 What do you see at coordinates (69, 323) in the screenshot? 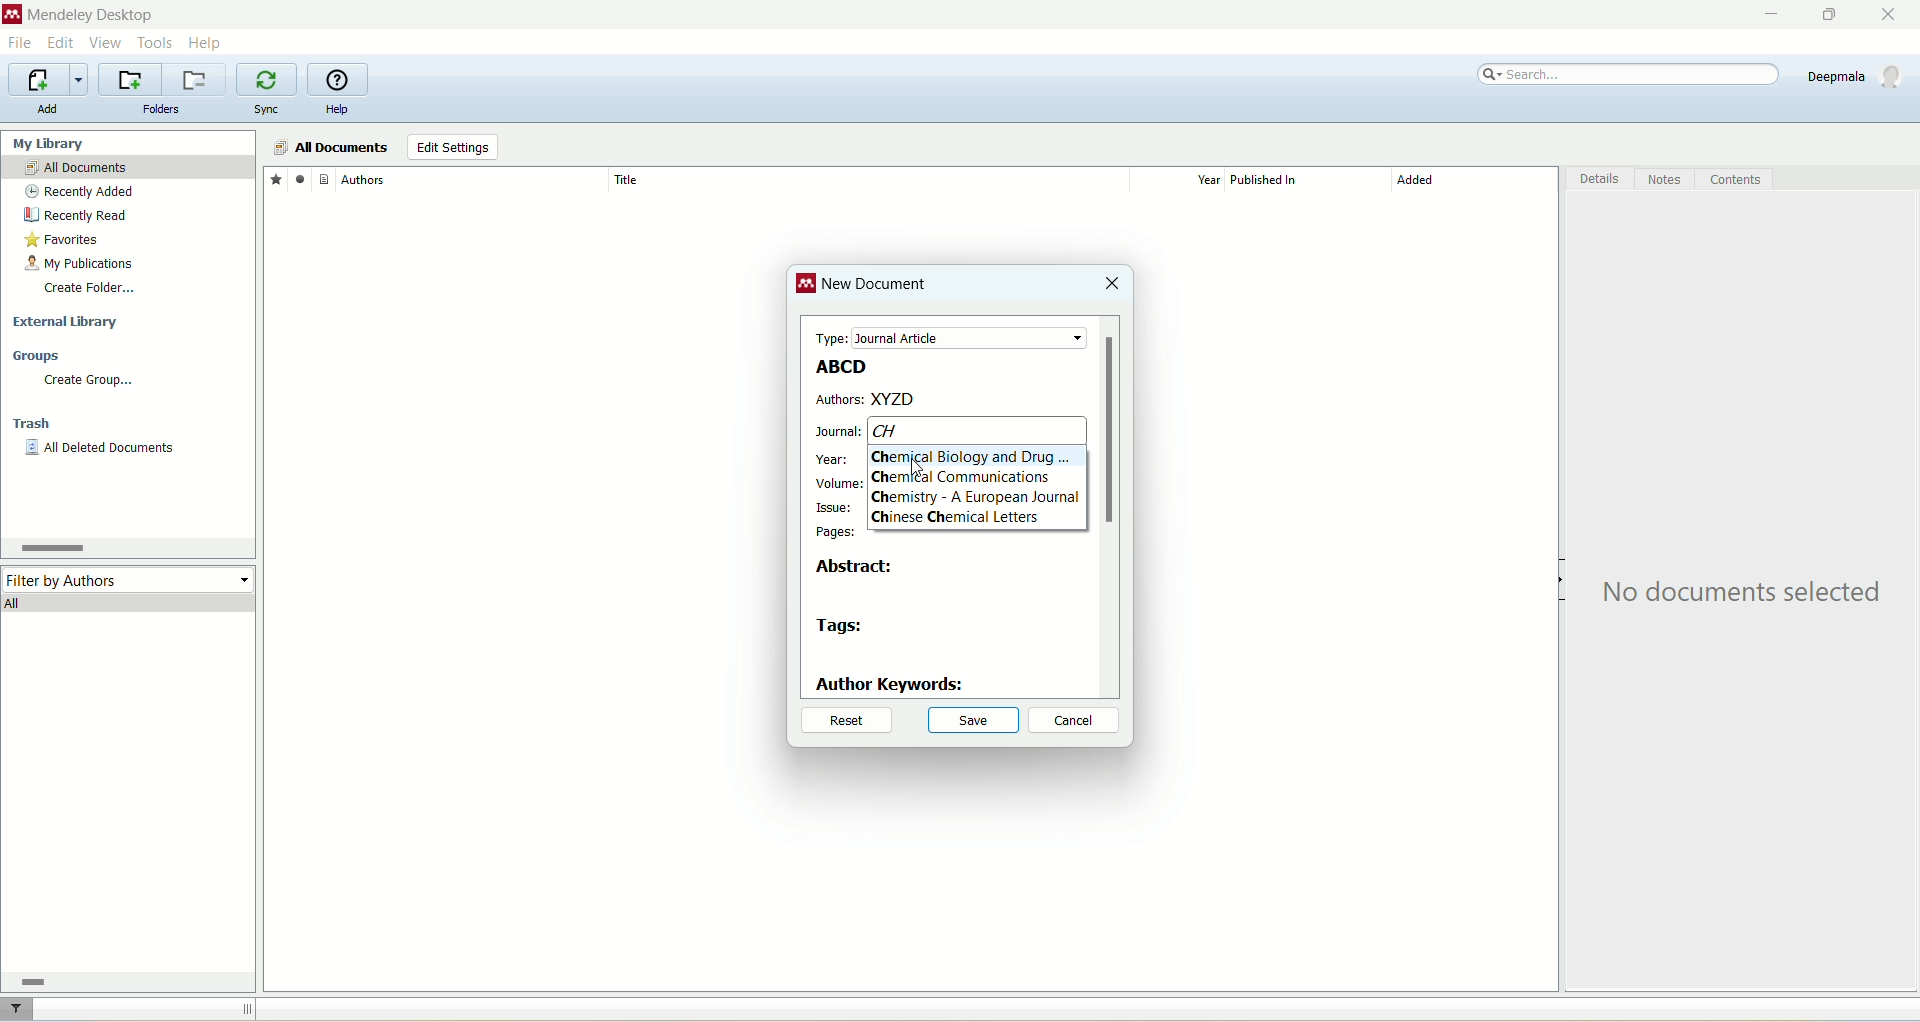
I see `external library` at bounding box center [69, 323].